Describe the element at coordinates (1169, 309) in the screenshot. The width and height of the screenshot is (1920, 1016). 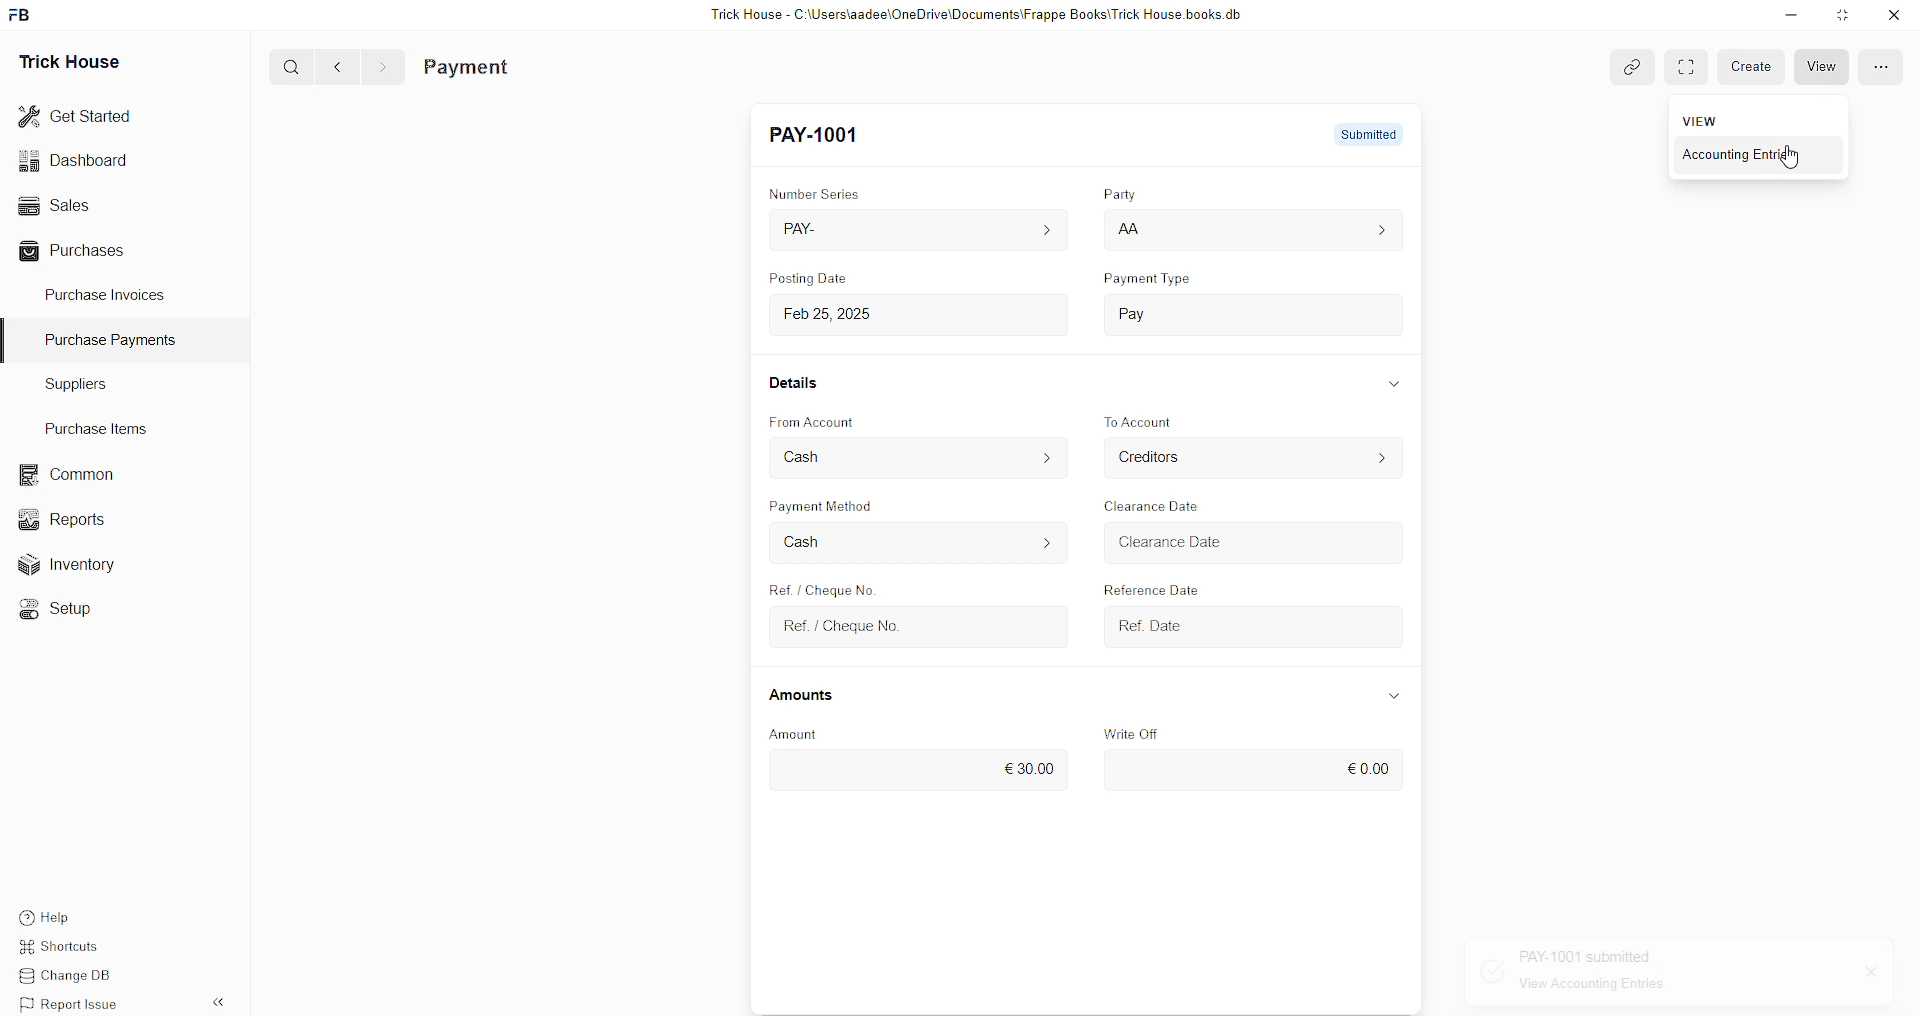
I see `Pay` at that location.